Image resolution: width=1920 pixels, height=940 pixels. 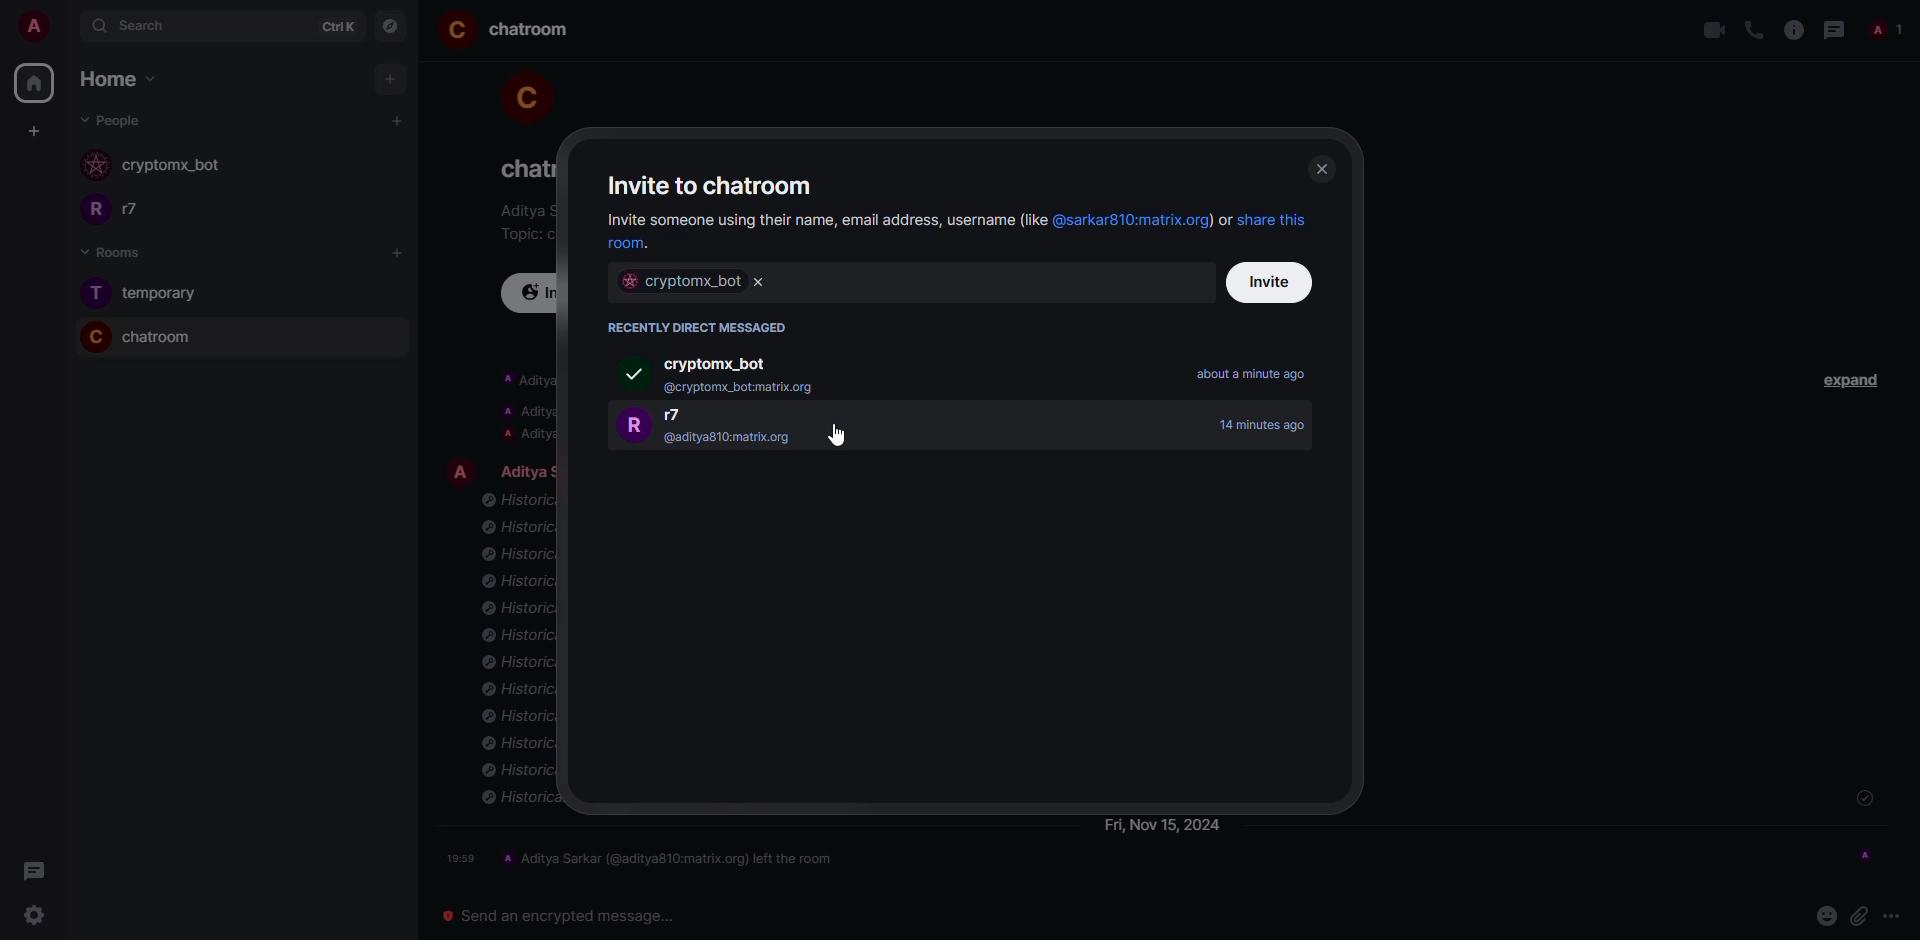 I want to click on selected, so click(x=632, y=373).